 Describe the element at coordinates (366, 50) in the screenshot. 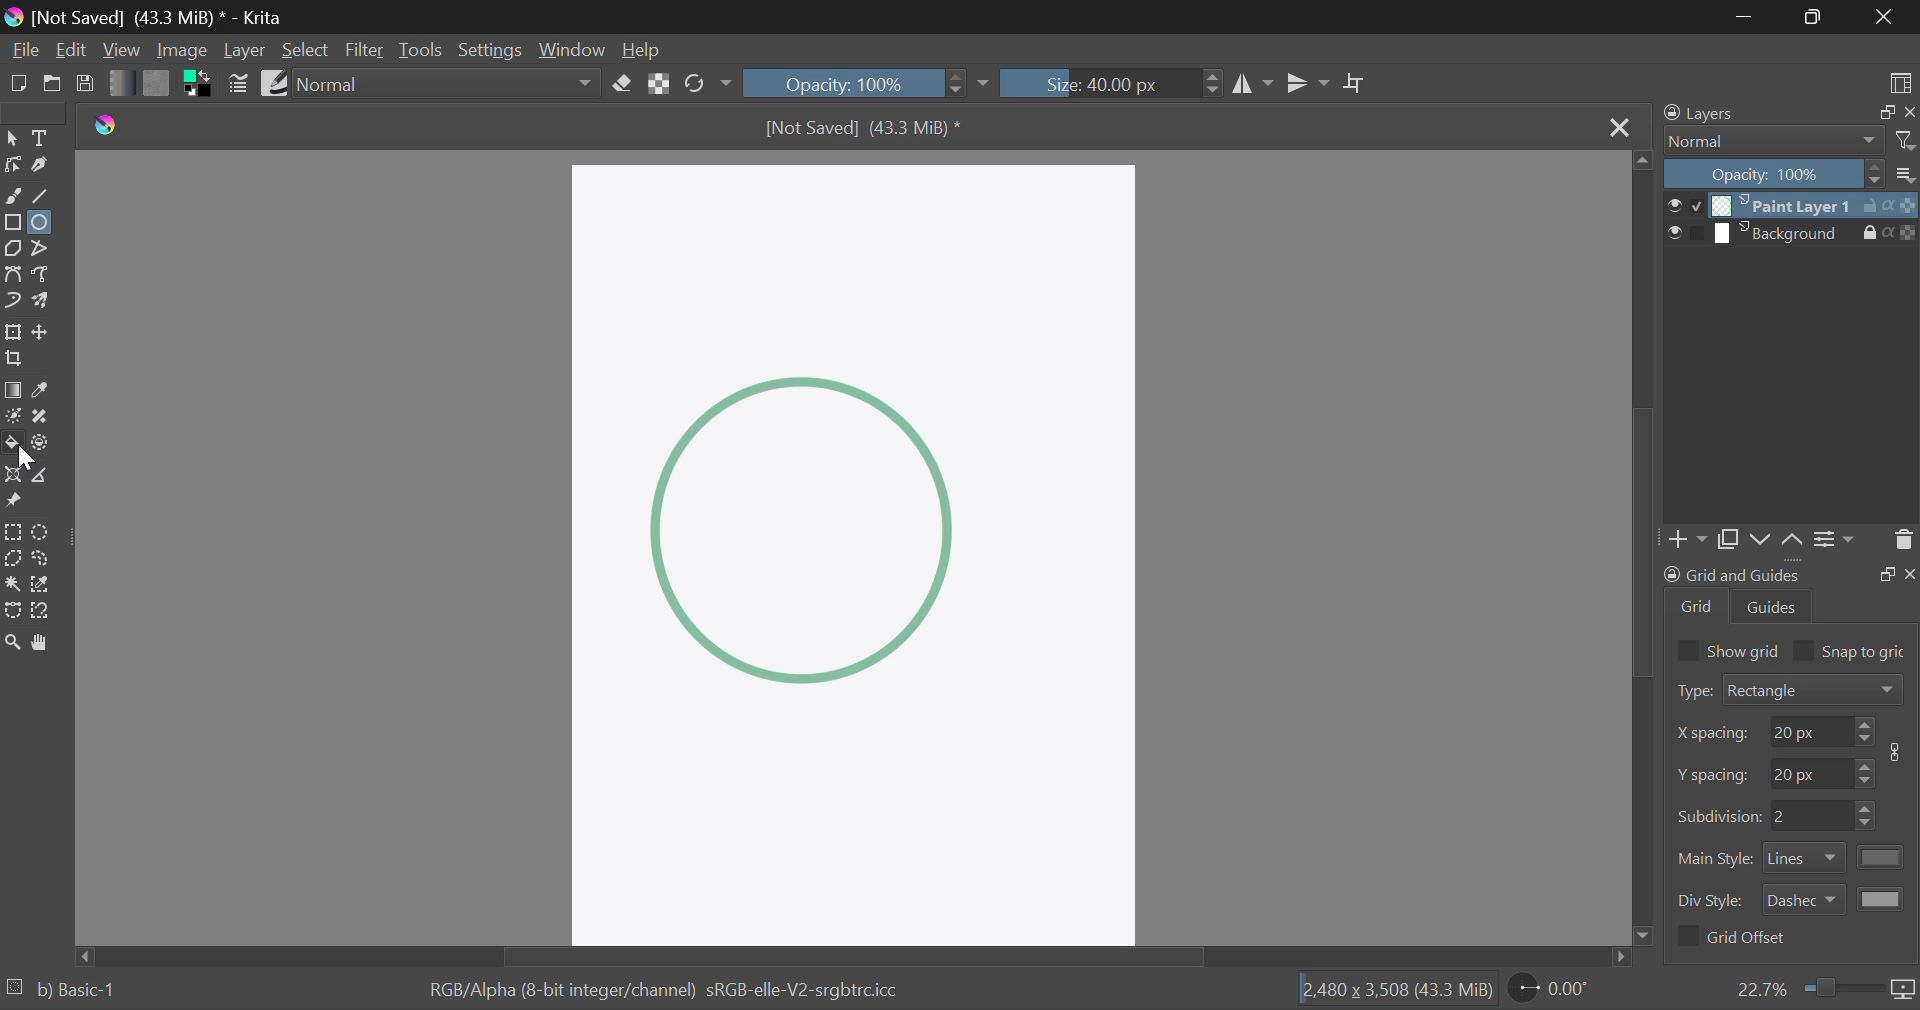

I see `Filter` at that location.